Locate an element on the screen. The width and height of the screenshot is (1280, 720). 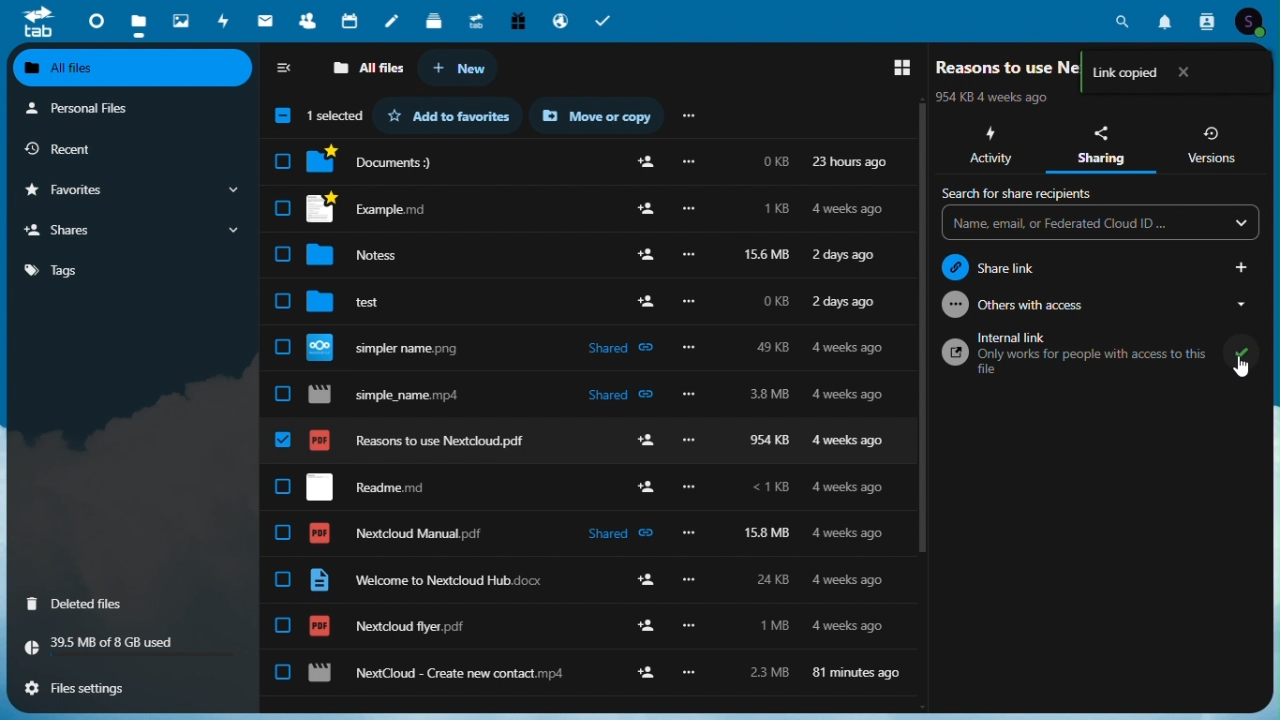
simpler name.png is located at coordinates (399, 347).